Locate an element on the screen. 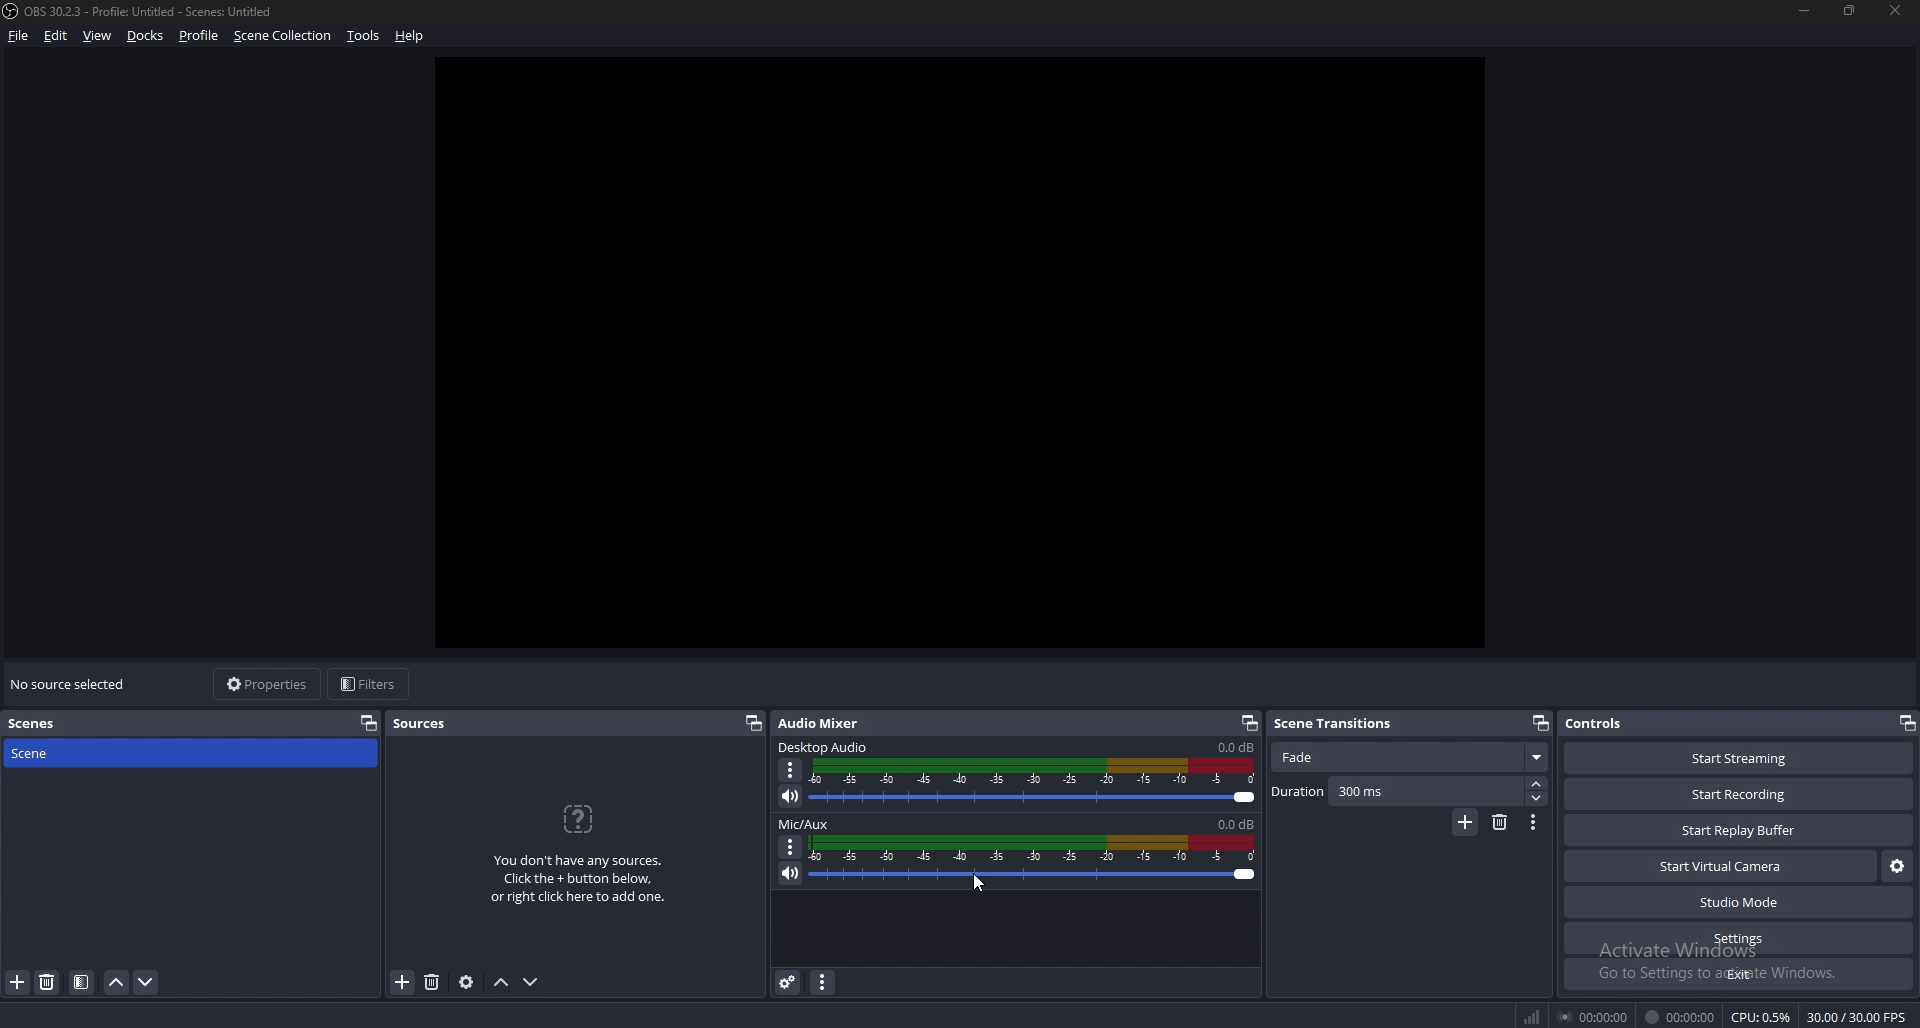  fade is located at coordinates (1412, 755).